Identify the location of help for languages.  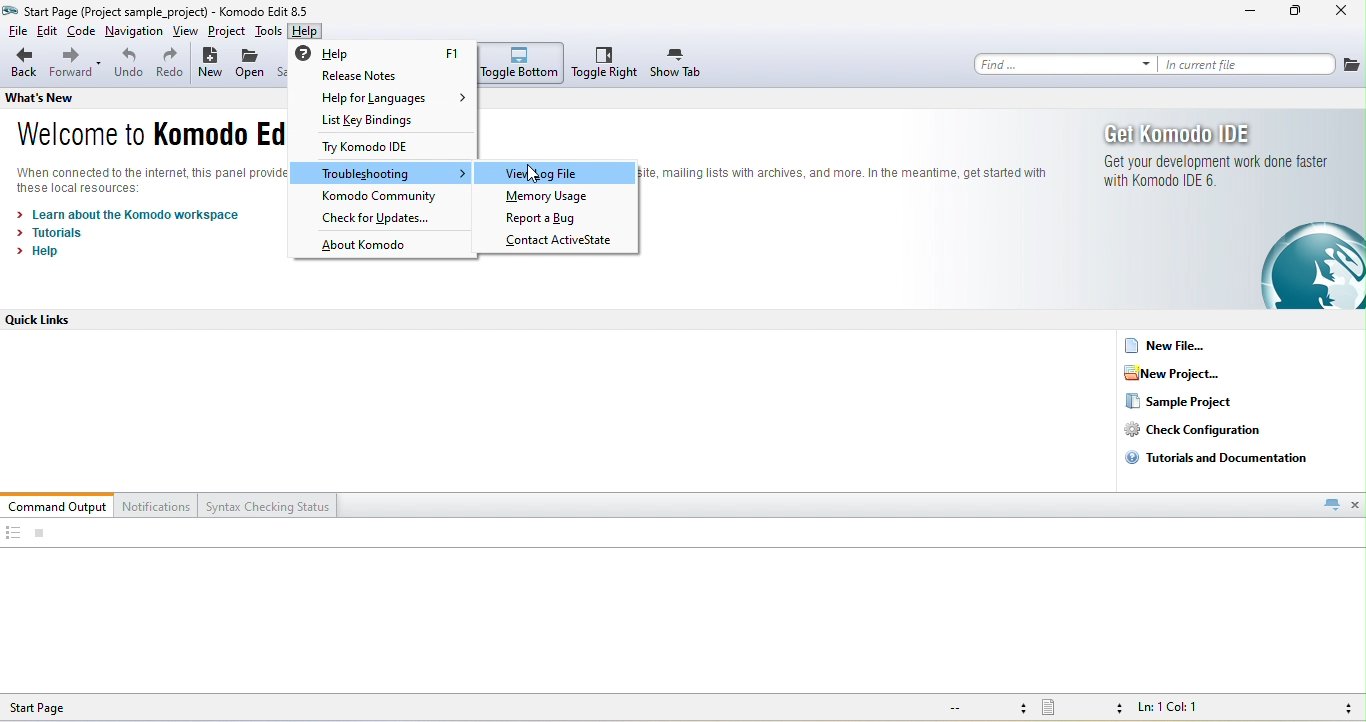
(394, 98).